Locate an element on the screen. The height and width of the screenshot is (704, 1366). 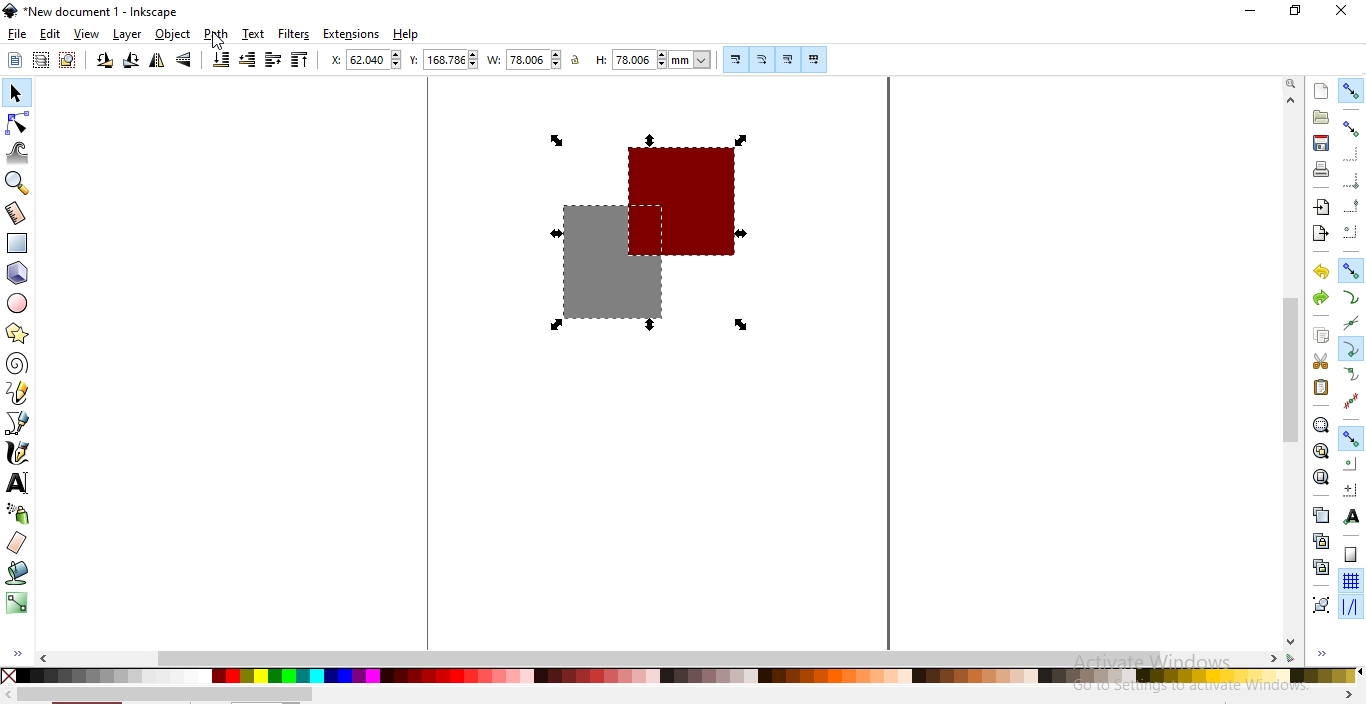
lower selection to bottom is located at coordinates (219, 60).